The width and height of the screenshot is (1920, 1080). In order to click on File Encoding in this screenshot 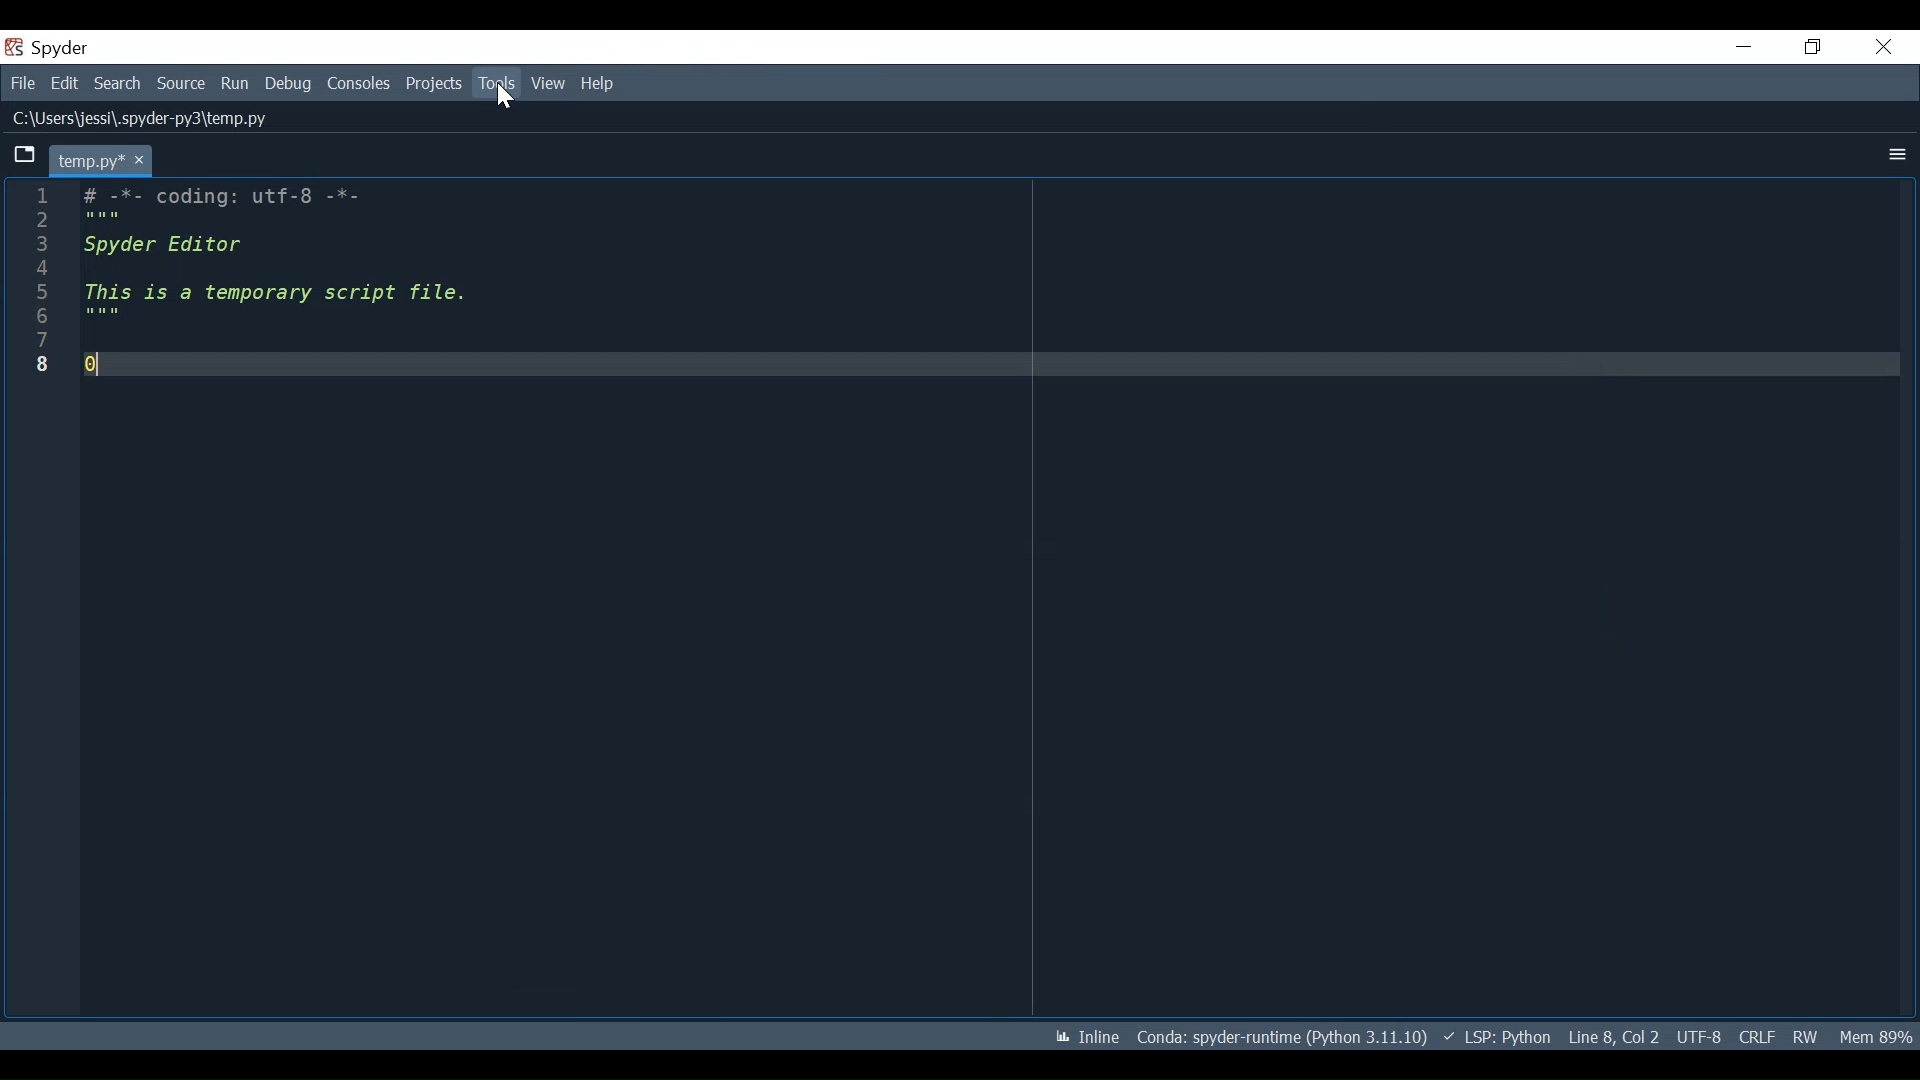, I will do `click(1697, 1036)`.